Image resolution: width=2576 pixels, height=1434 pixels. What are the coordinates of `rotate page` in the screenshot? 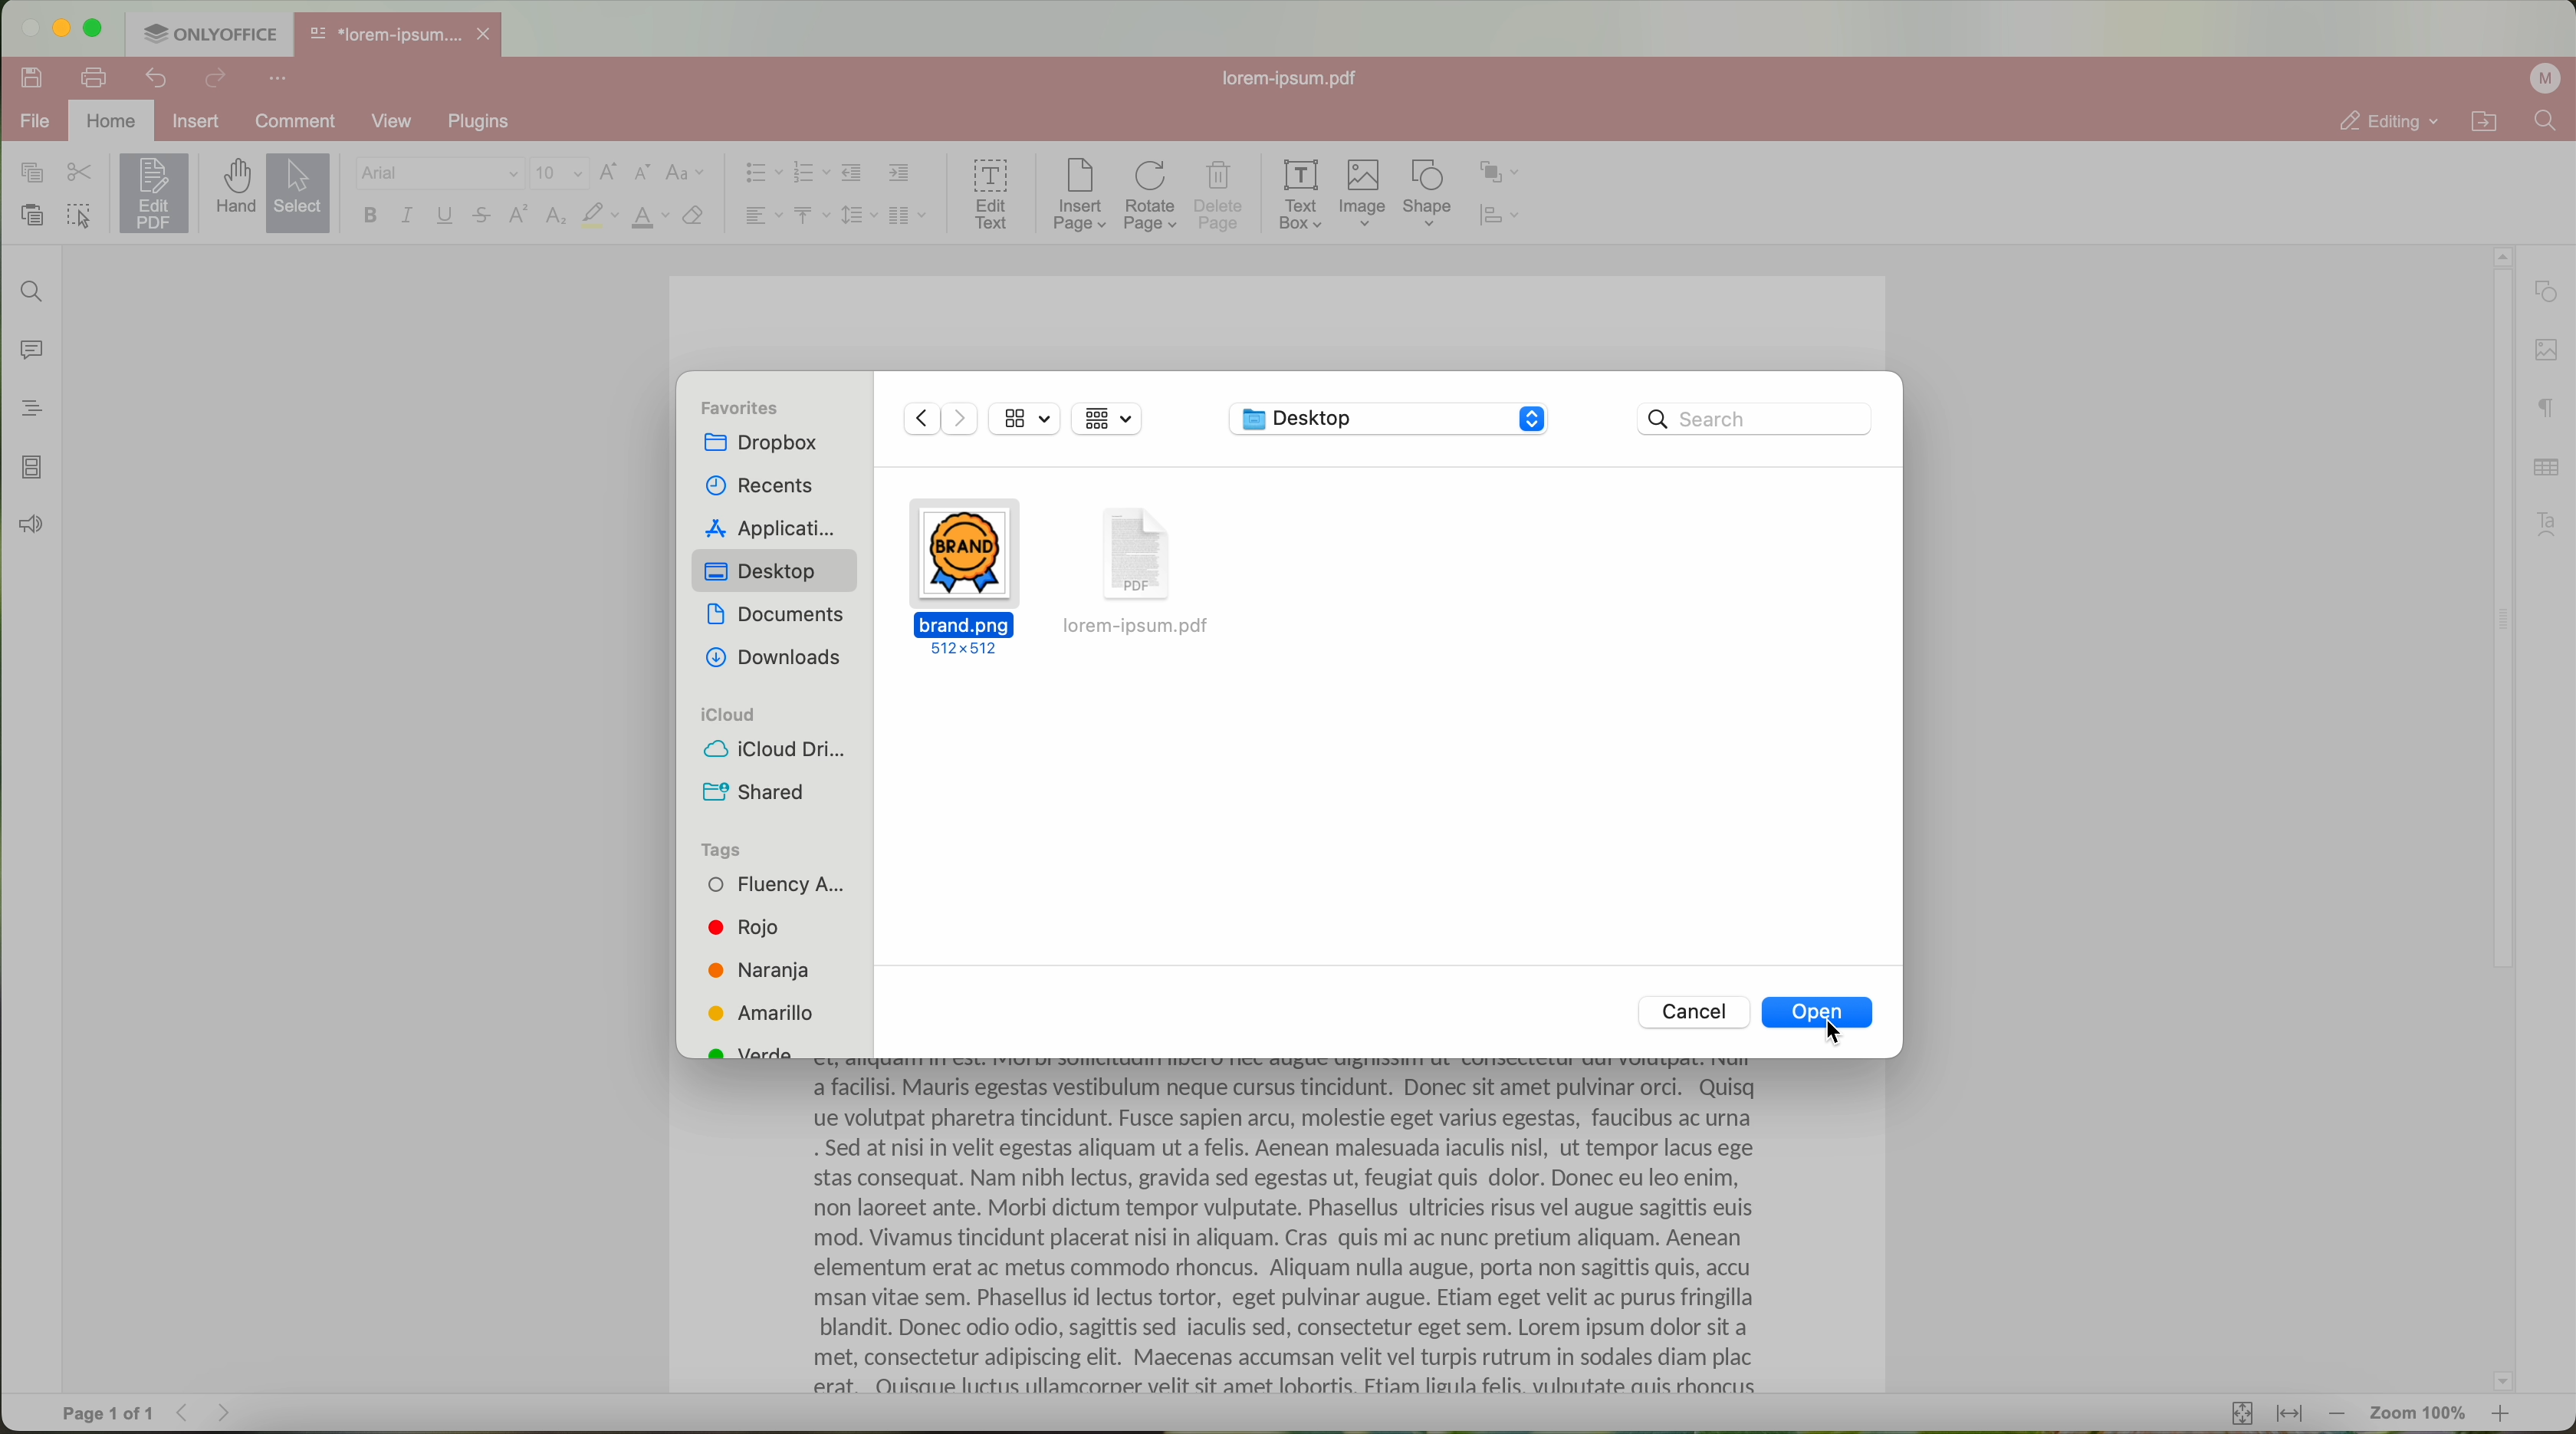 It's located at (1151, 197).